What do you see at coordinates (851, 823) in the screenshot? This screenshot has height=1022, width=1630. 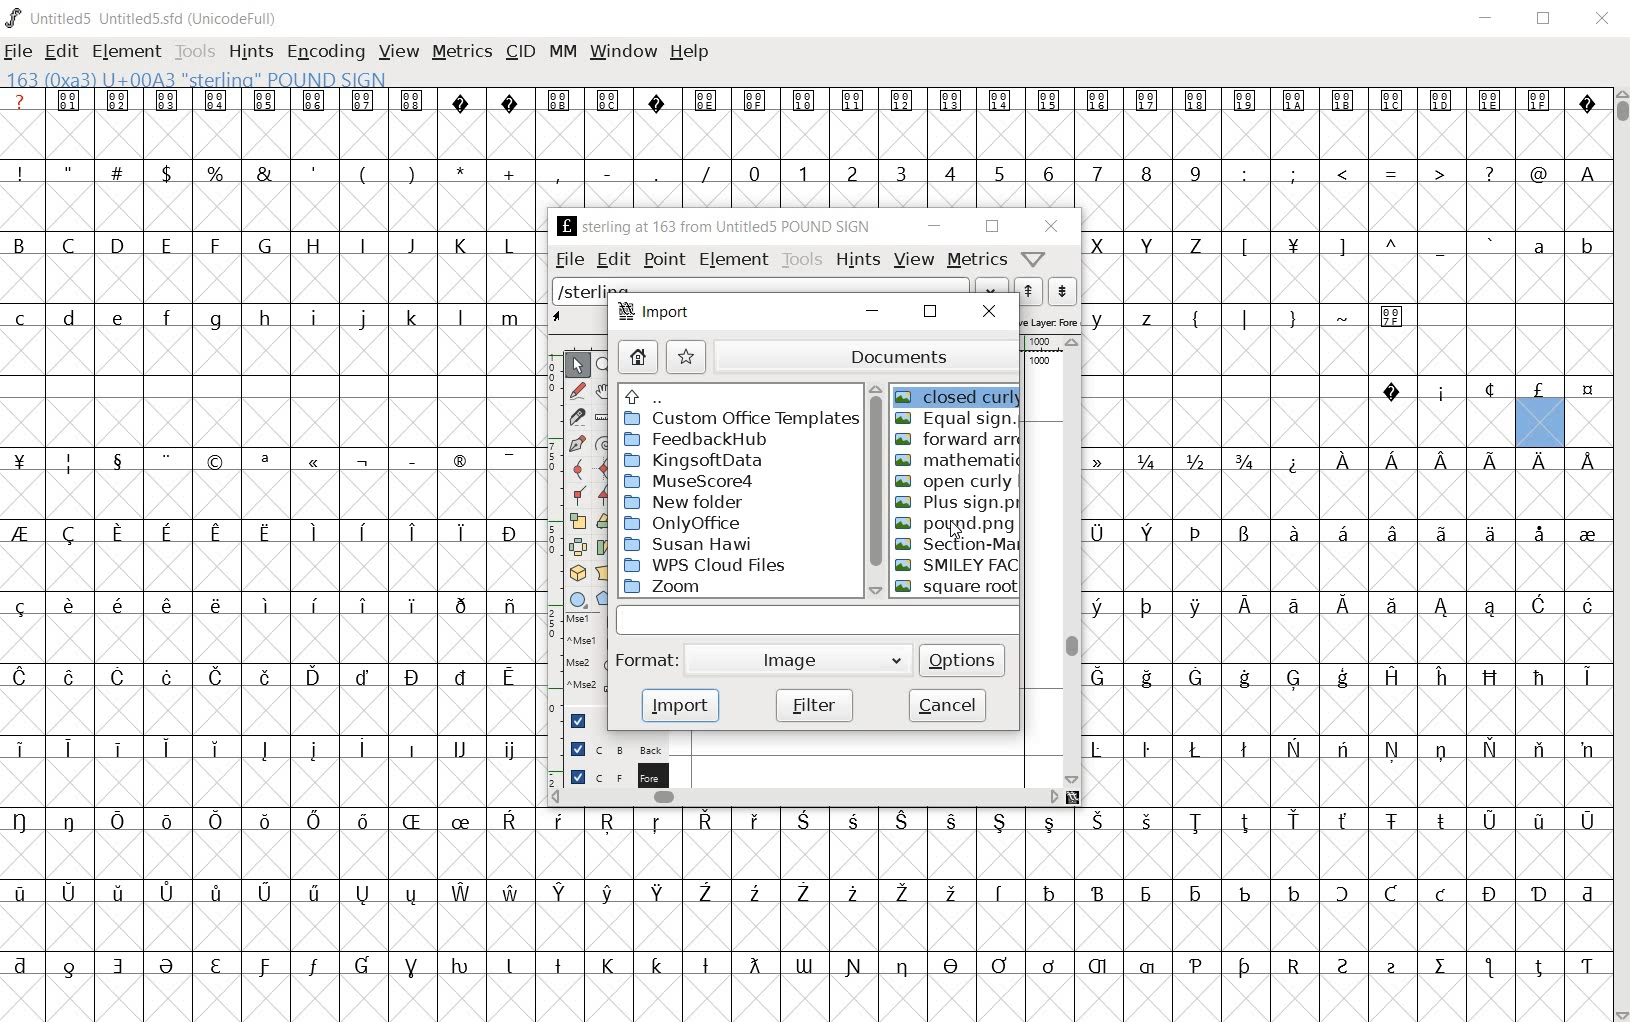 I see `Symbol` at bounding box center [851, 823].